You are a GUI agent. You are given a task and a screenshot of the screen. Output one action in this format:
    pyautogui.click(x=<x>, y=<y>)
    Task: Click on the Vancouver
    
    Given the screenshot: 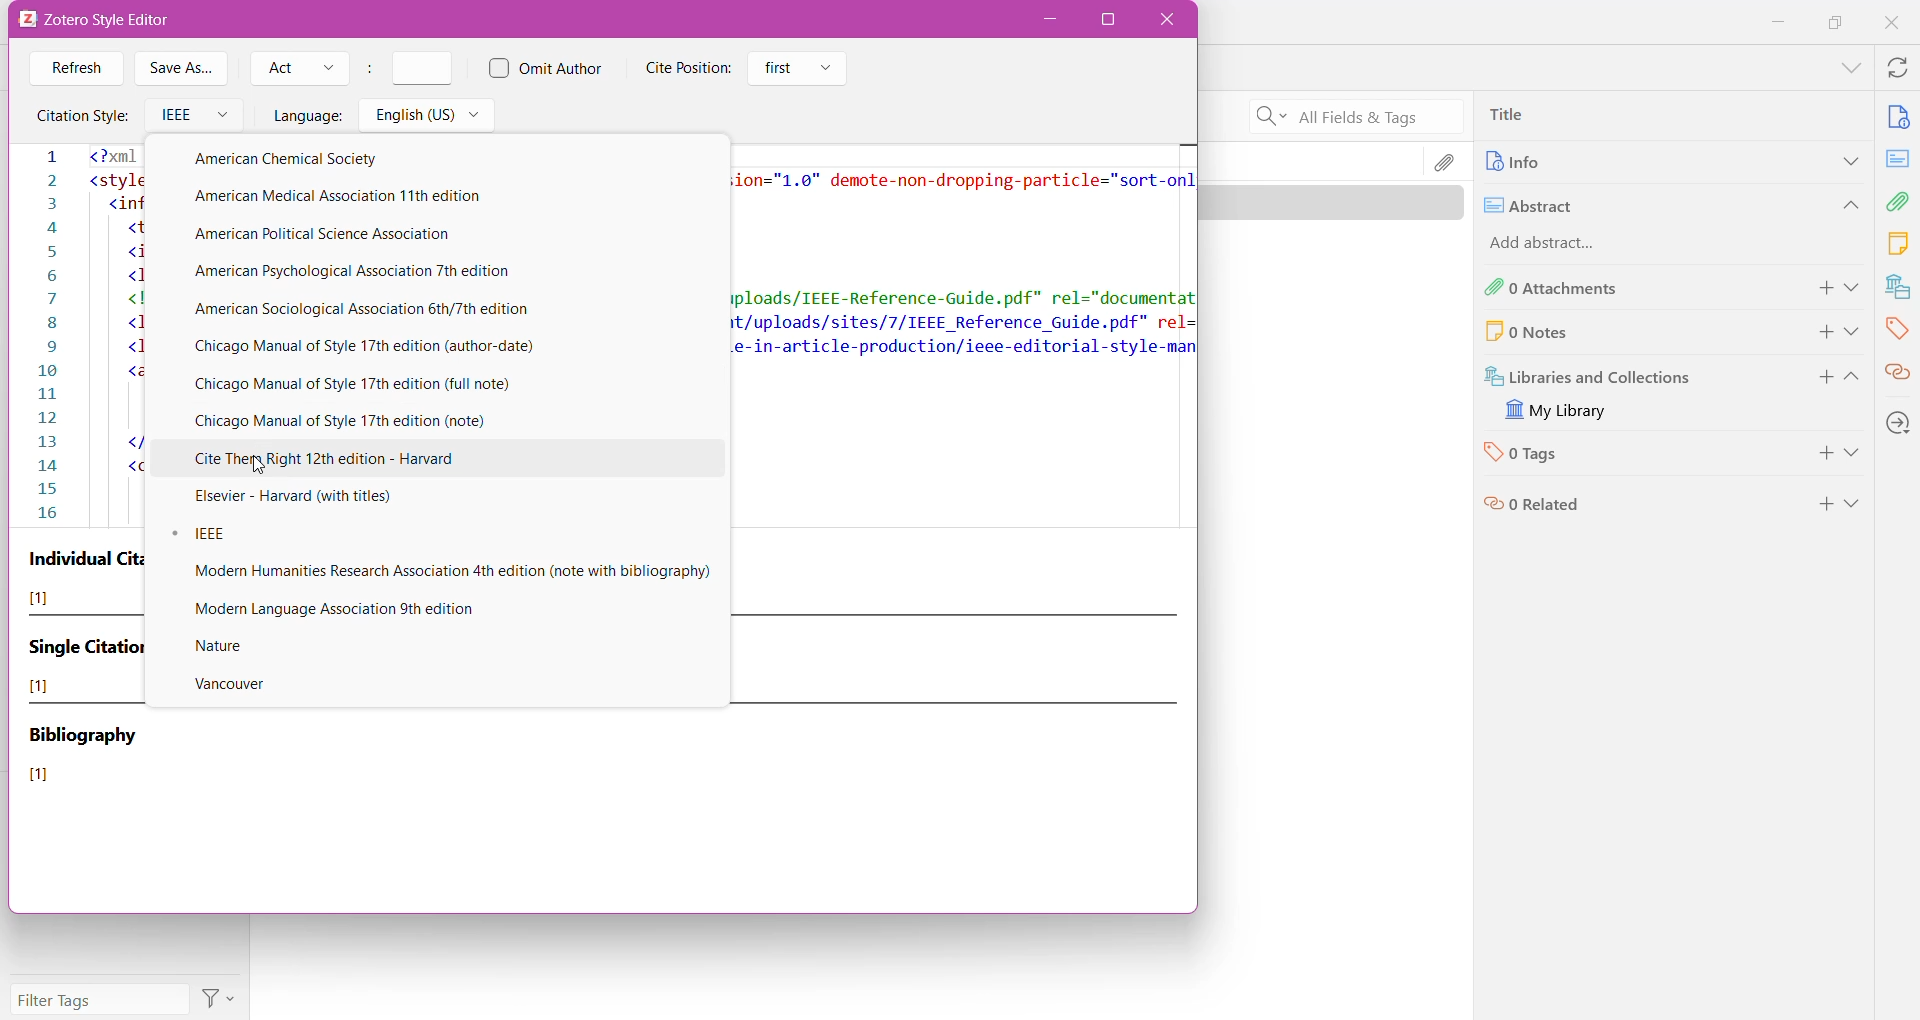 What is the action you would take?
    pyautogui.click(x=242, y=686)
    